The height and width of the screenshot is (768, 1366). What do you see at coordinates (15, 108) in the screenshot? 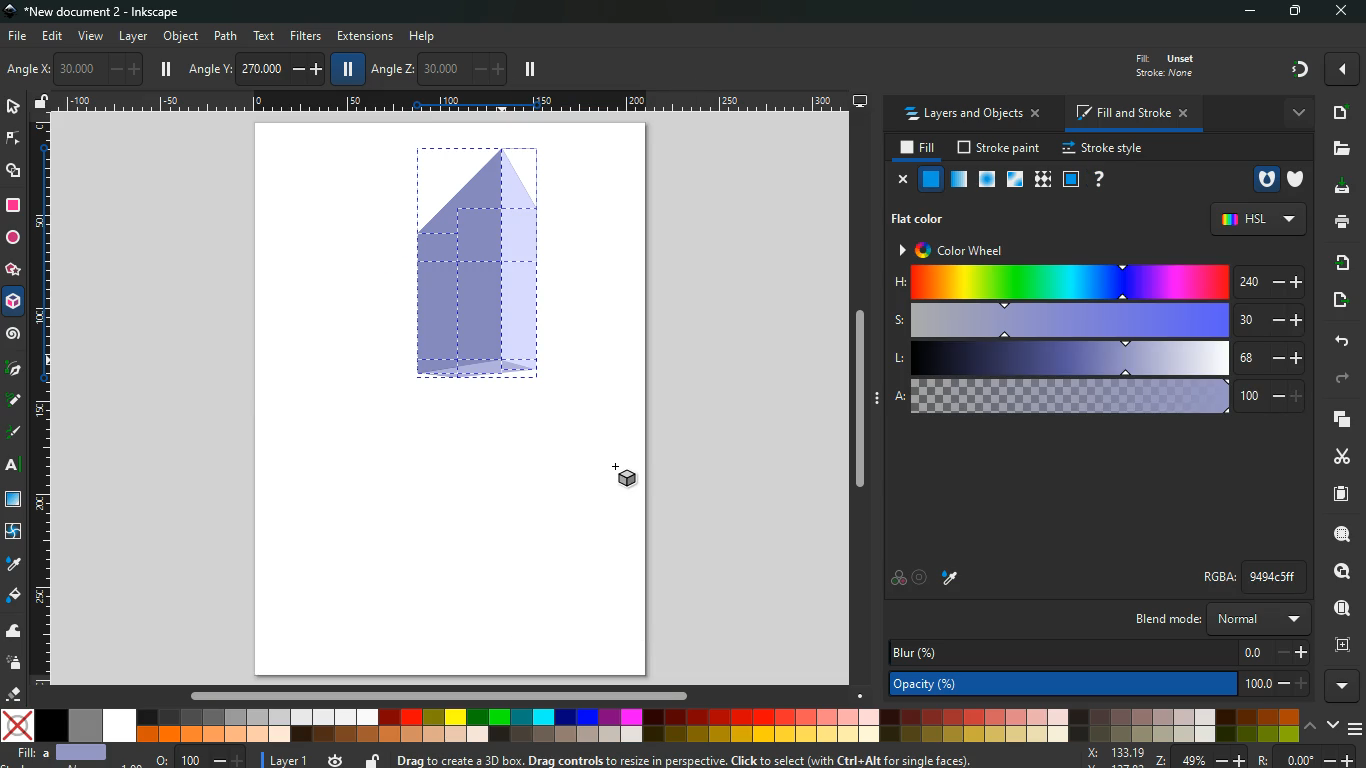
I see `select` at bounding box center [15, 108].